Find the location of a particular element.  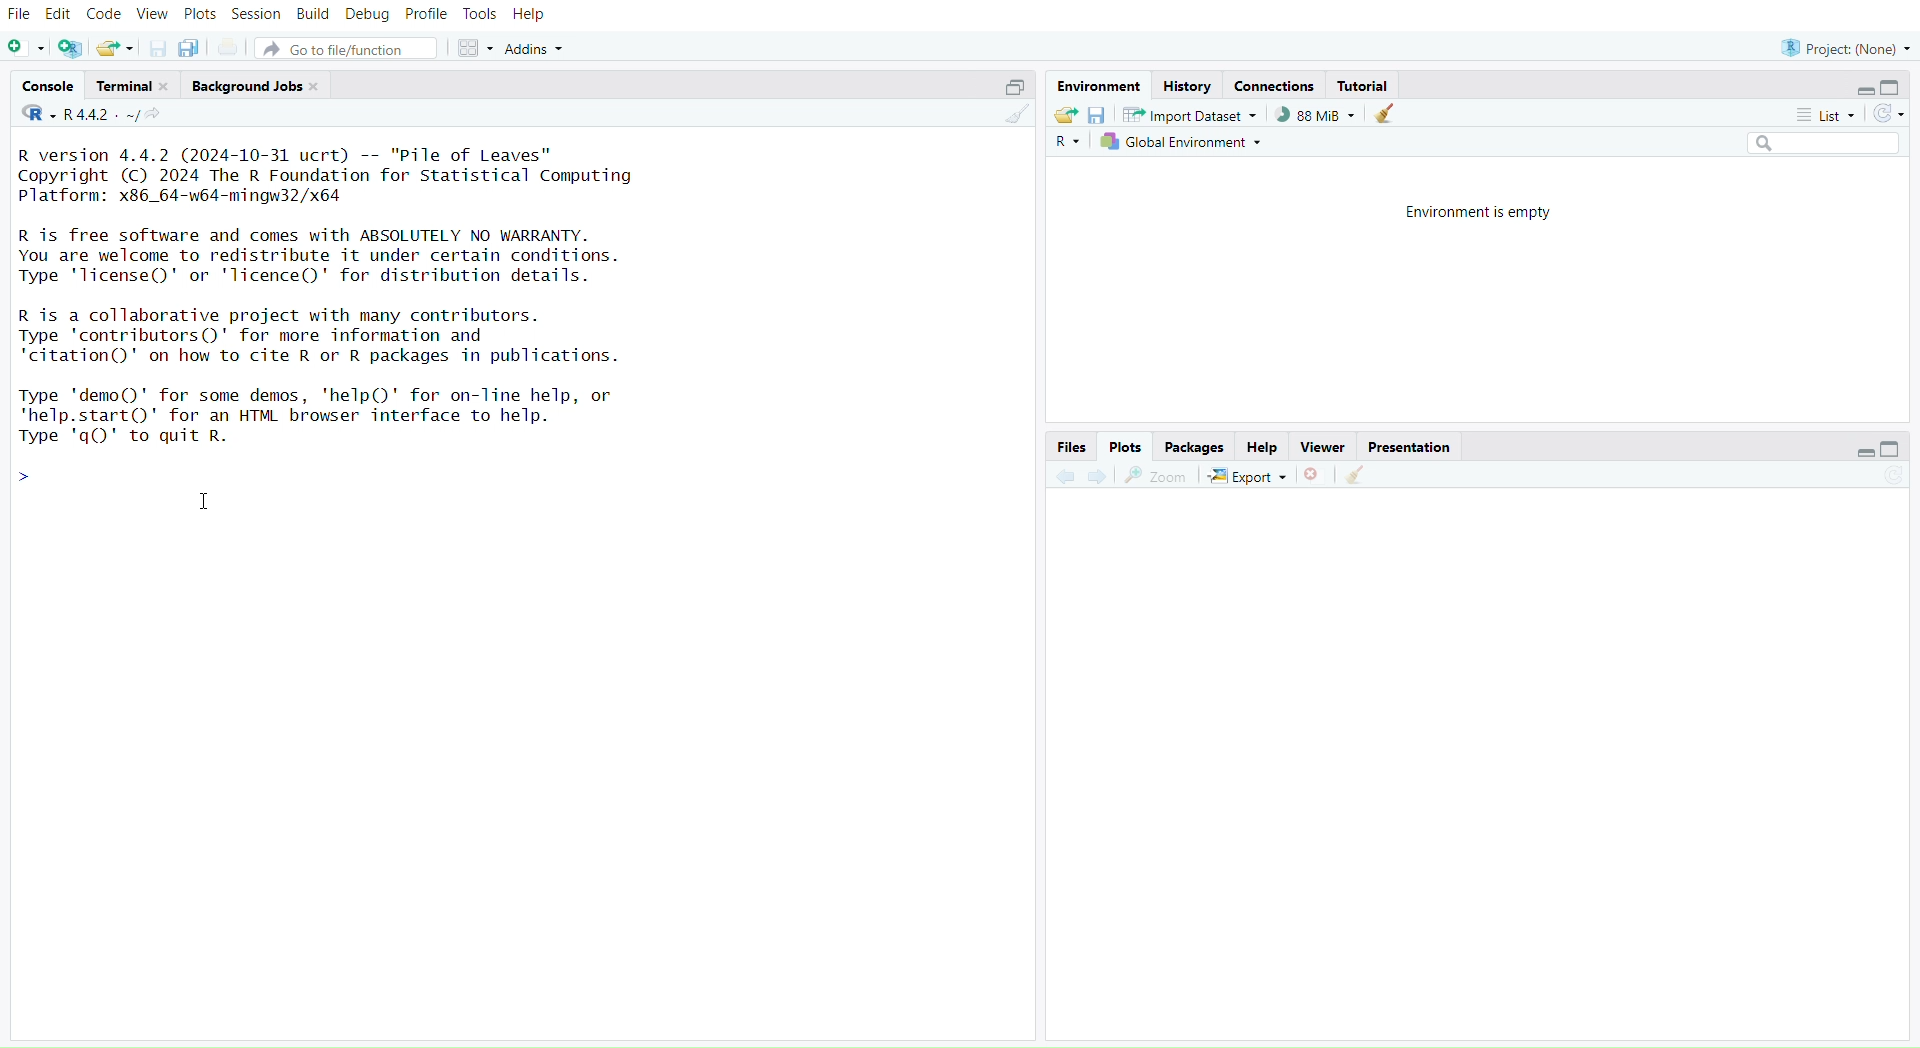

cursor is located at coordinates (207, 504).